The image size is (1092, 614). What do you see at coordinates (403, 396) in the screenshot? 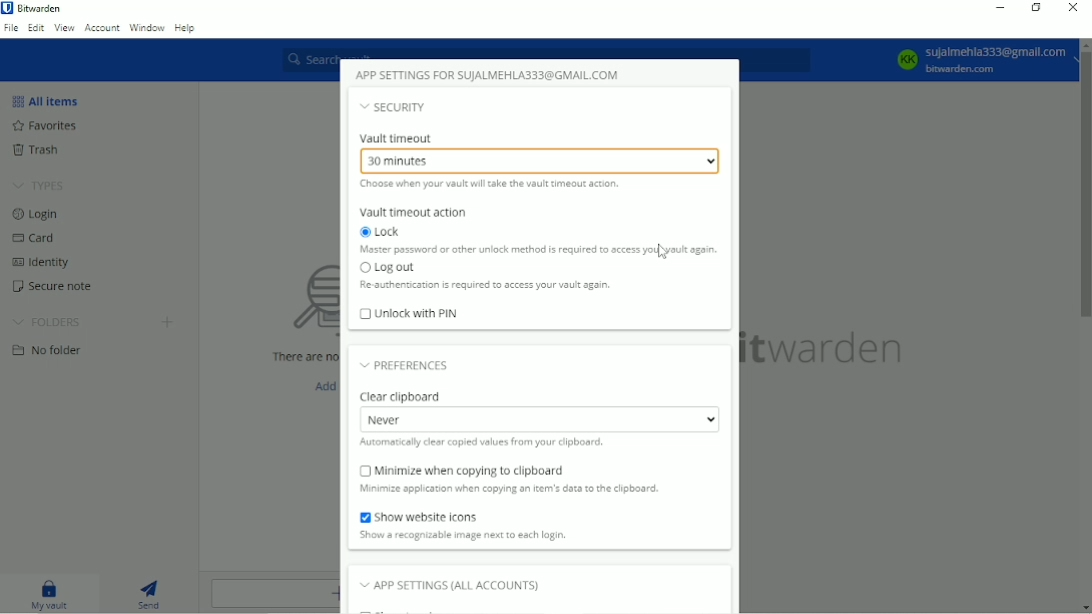
I see `Clear clipboard` at bounding box center [403, 396].